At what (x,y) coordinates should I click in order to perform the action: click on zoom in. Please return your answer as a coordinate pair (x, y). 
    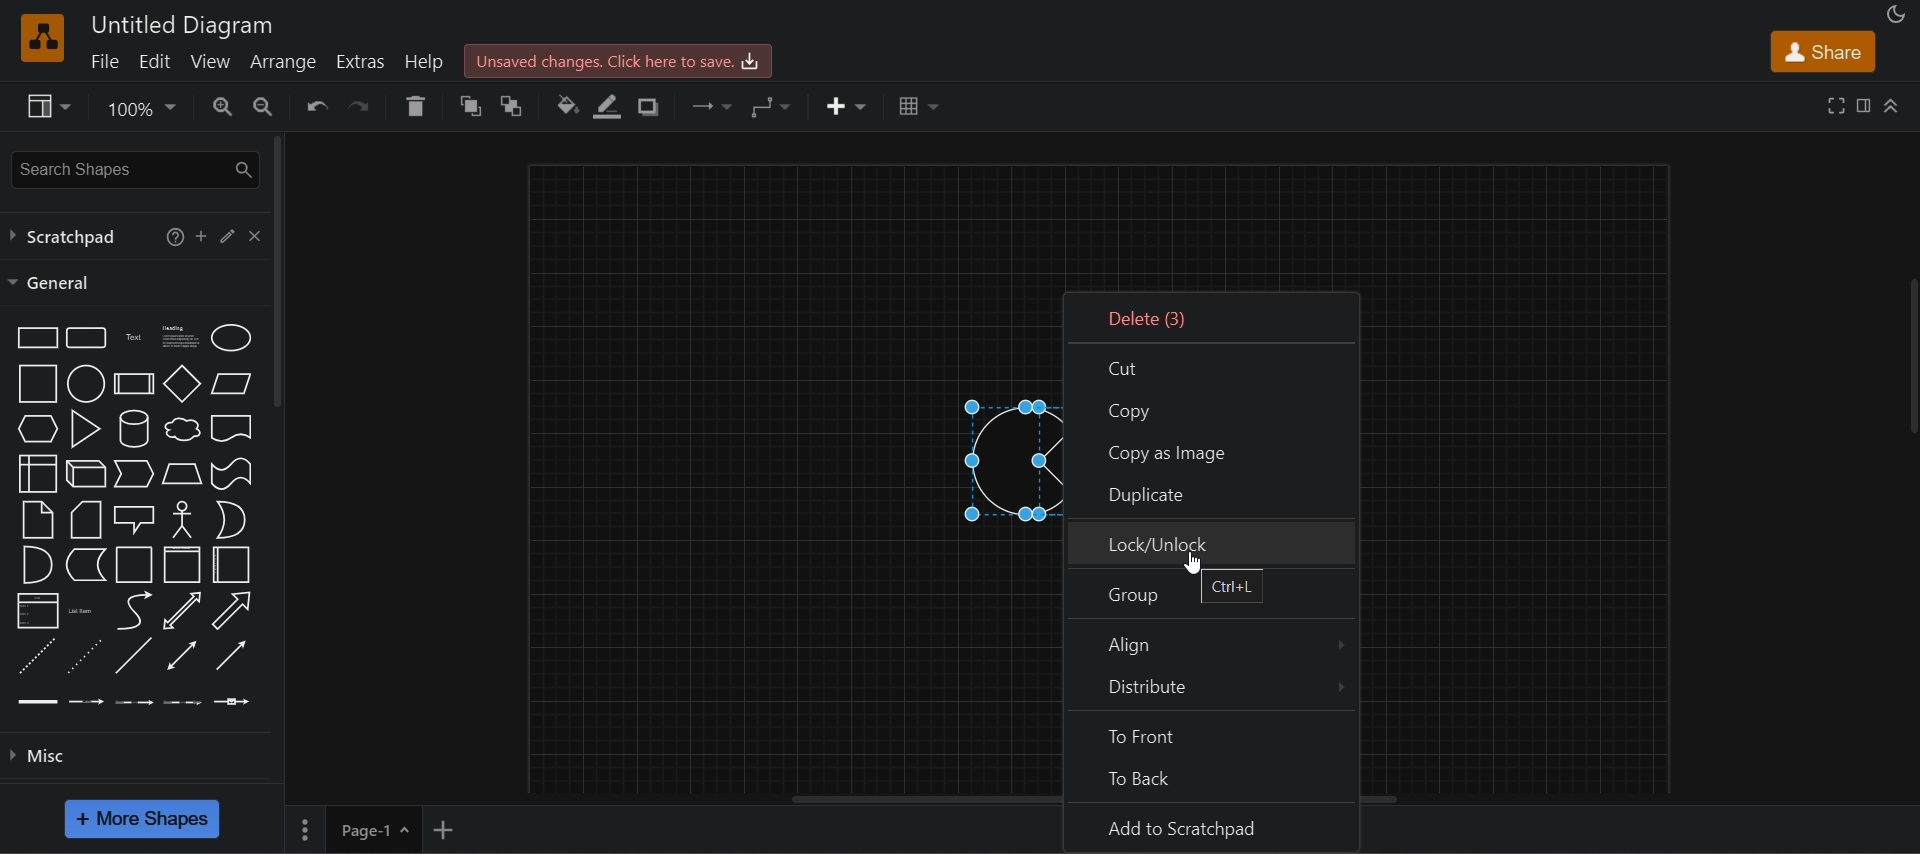
    Looking at the image, I should click on (223, 106).